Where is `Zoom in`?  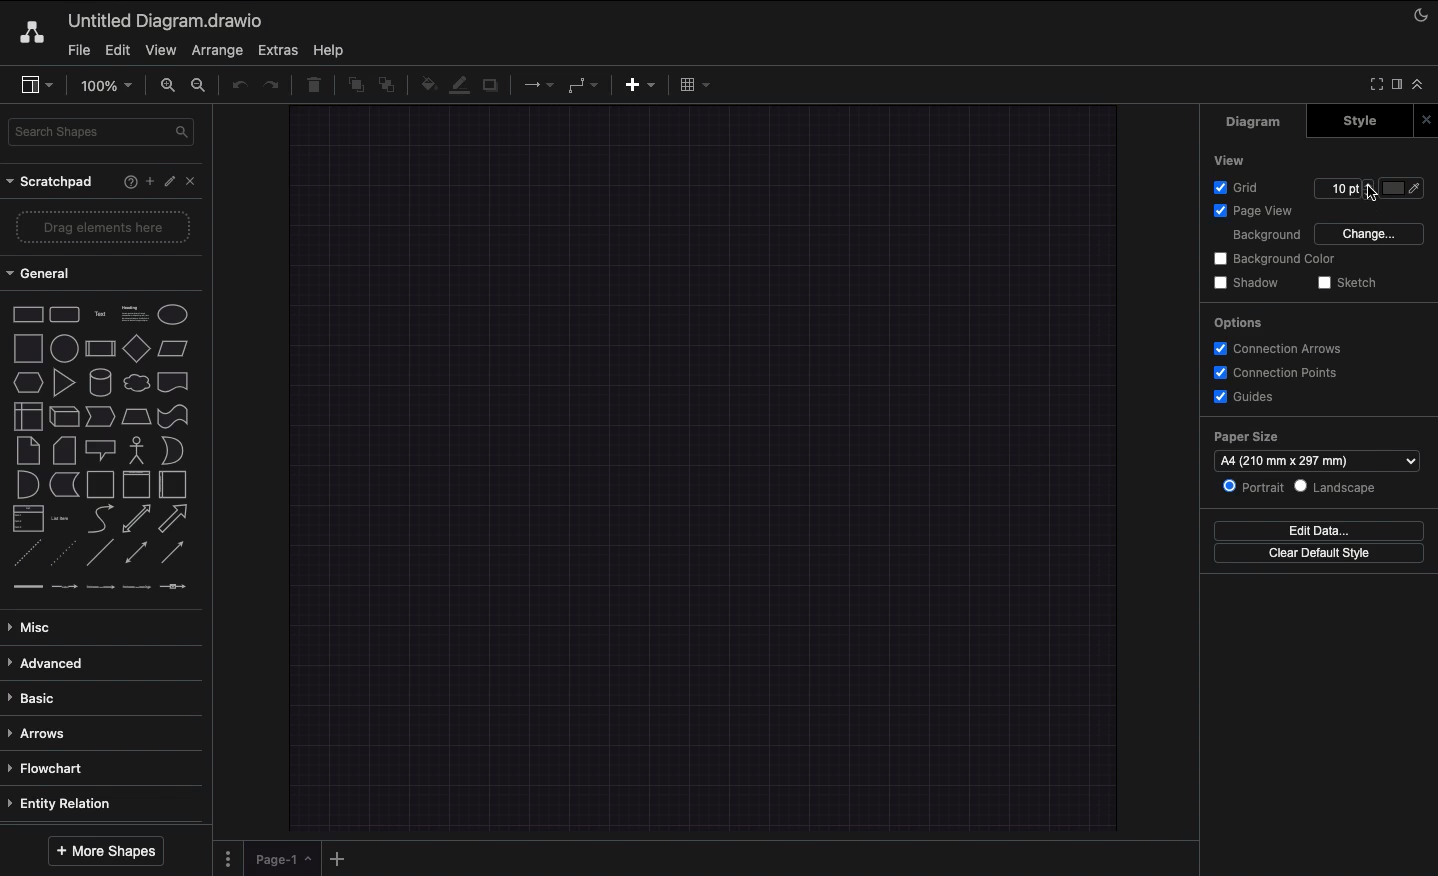
Zoom in is located at coordinates (166, 85).